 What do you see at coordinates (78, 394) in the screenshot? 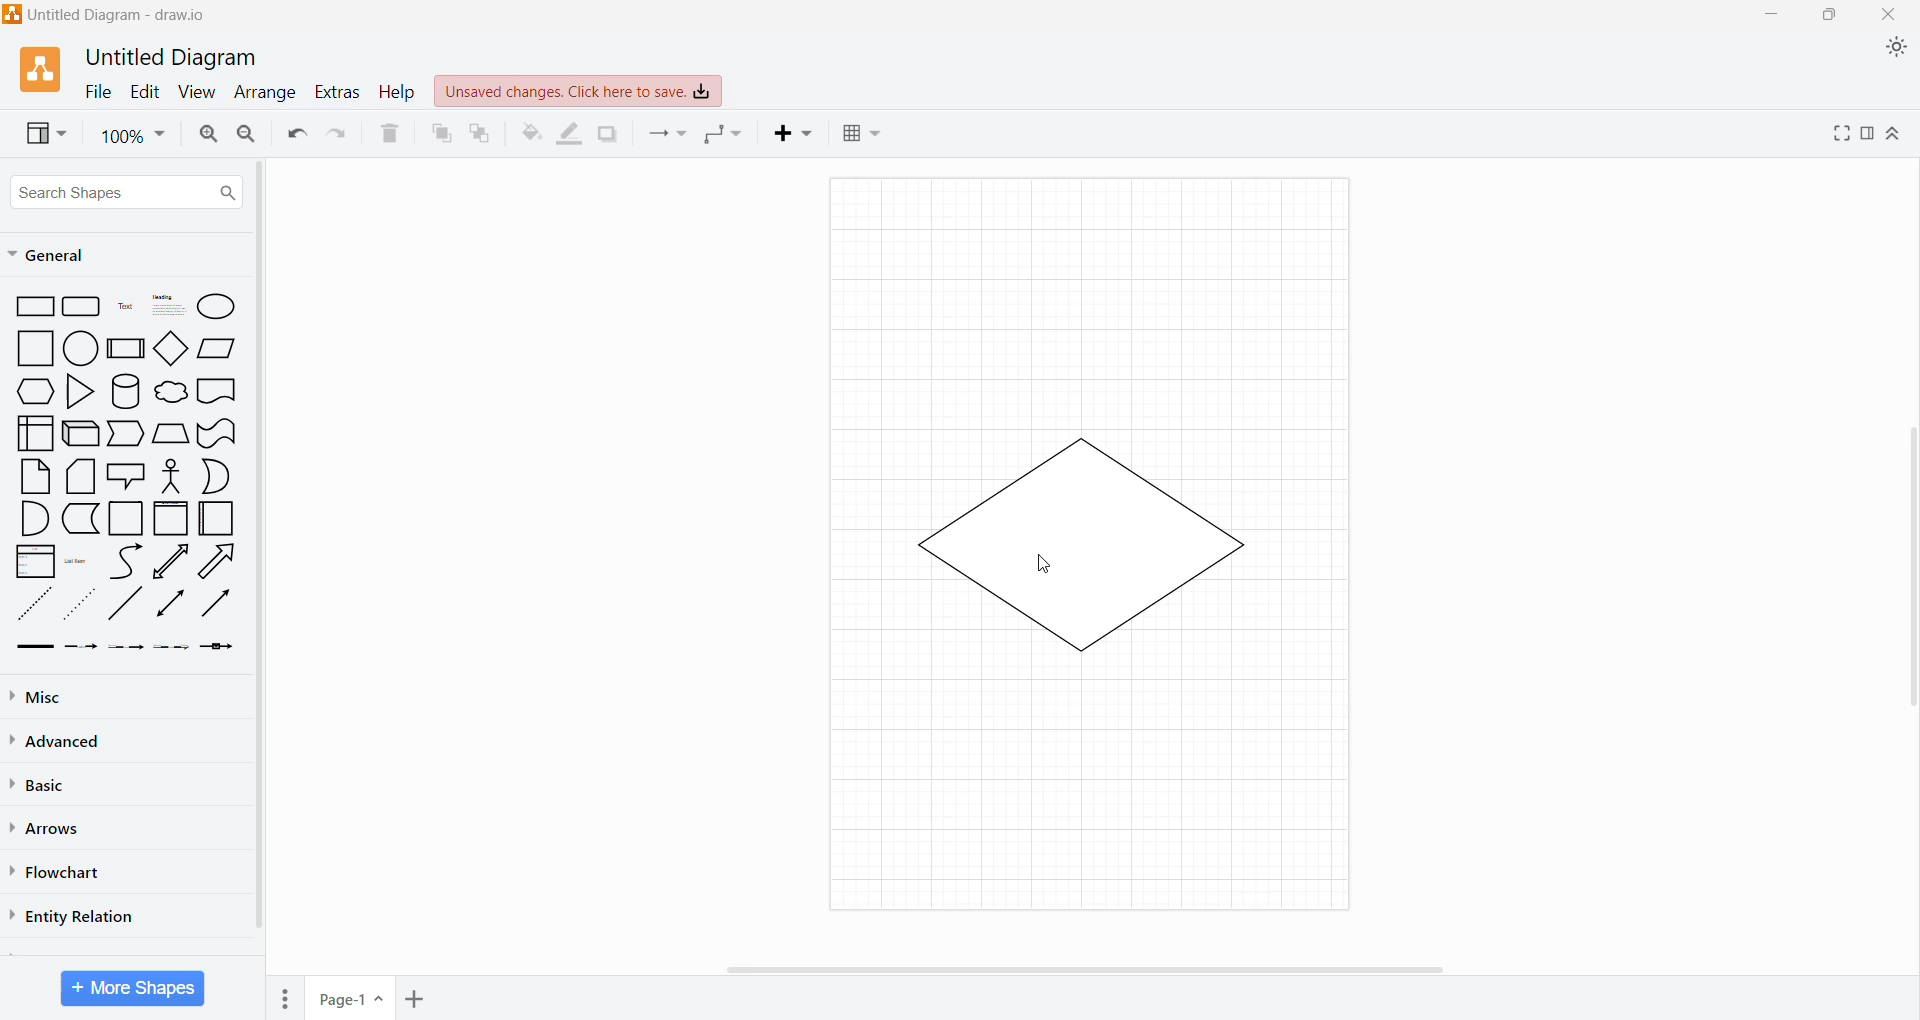
I see `Triangle` at bounding box center [78, 394].